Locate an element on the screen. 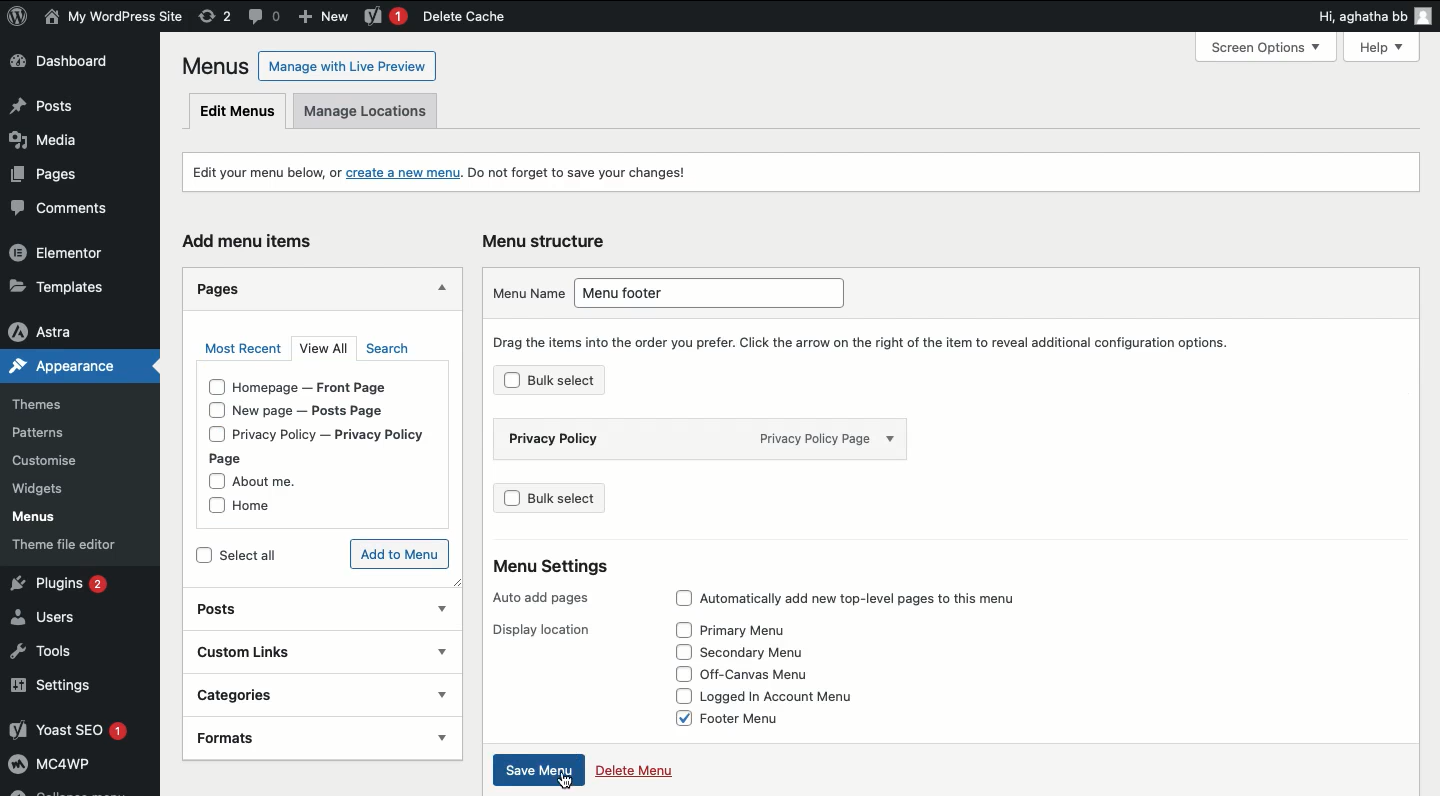 Image resolution: width=1440 pixels, height=796 pixels. Posts is located at coordinates (297, 608).